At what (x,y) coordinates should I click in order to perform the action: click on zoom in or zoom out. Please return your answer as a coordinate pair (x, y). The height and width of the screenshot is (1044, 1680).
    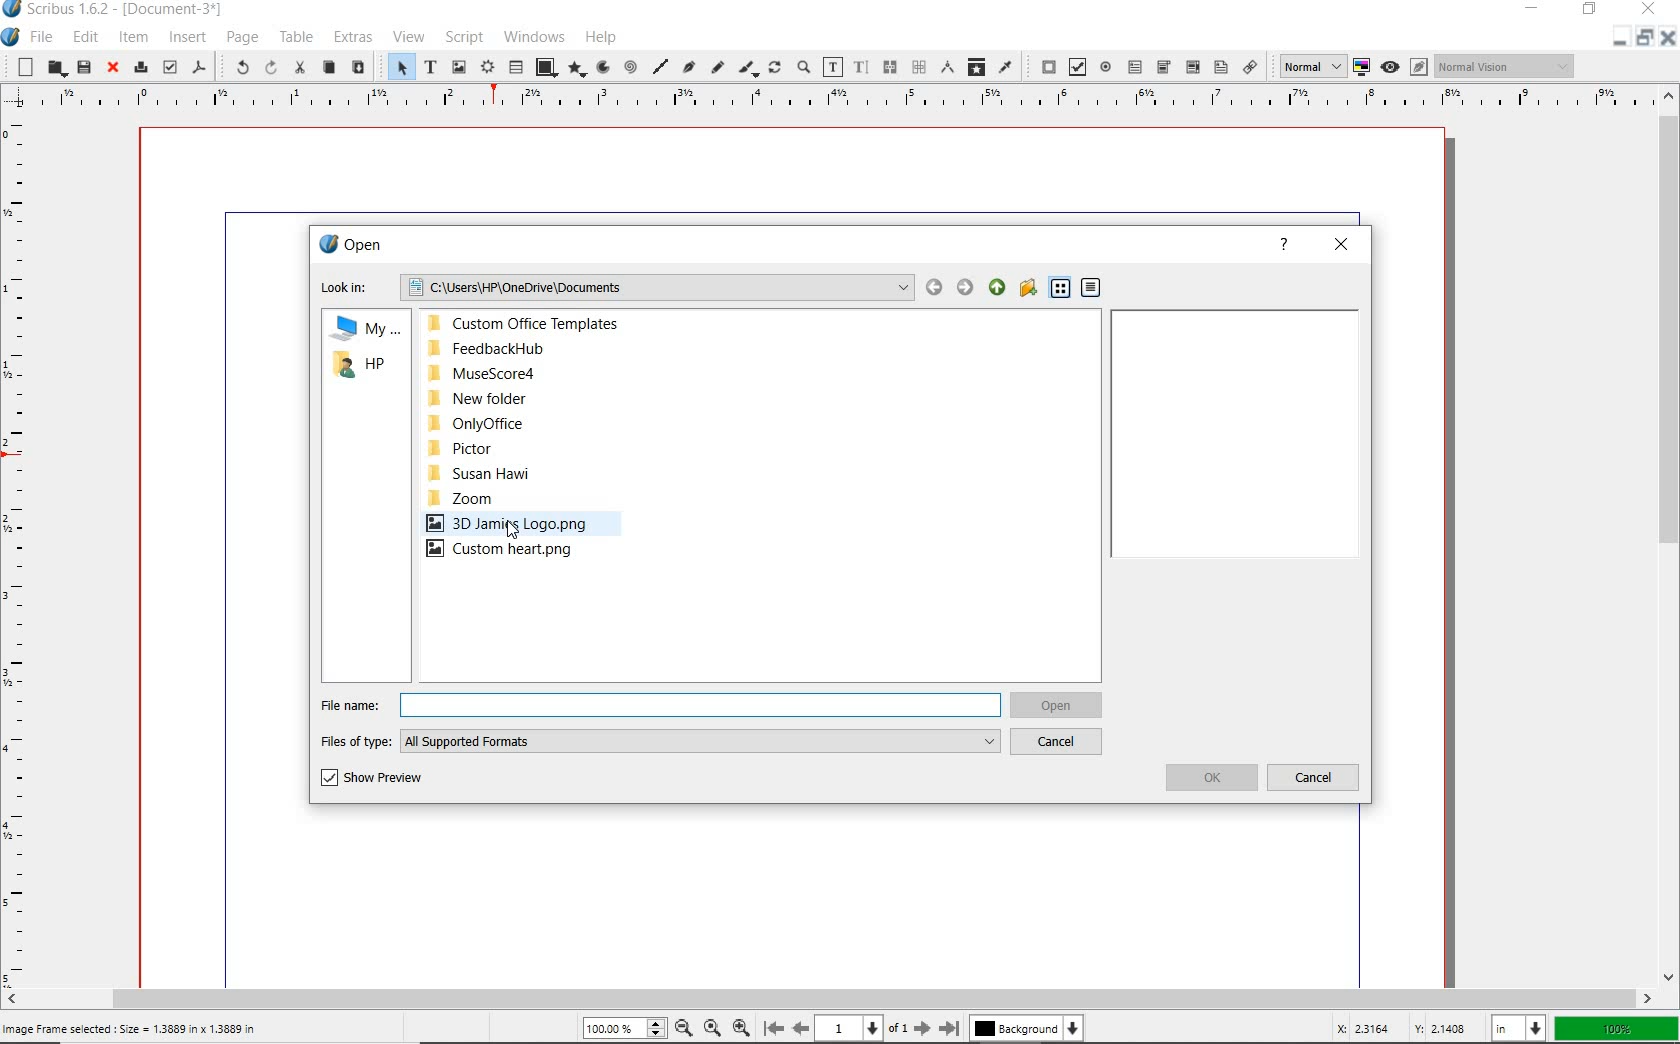
    Looking at the image, I should click on (803, 66).